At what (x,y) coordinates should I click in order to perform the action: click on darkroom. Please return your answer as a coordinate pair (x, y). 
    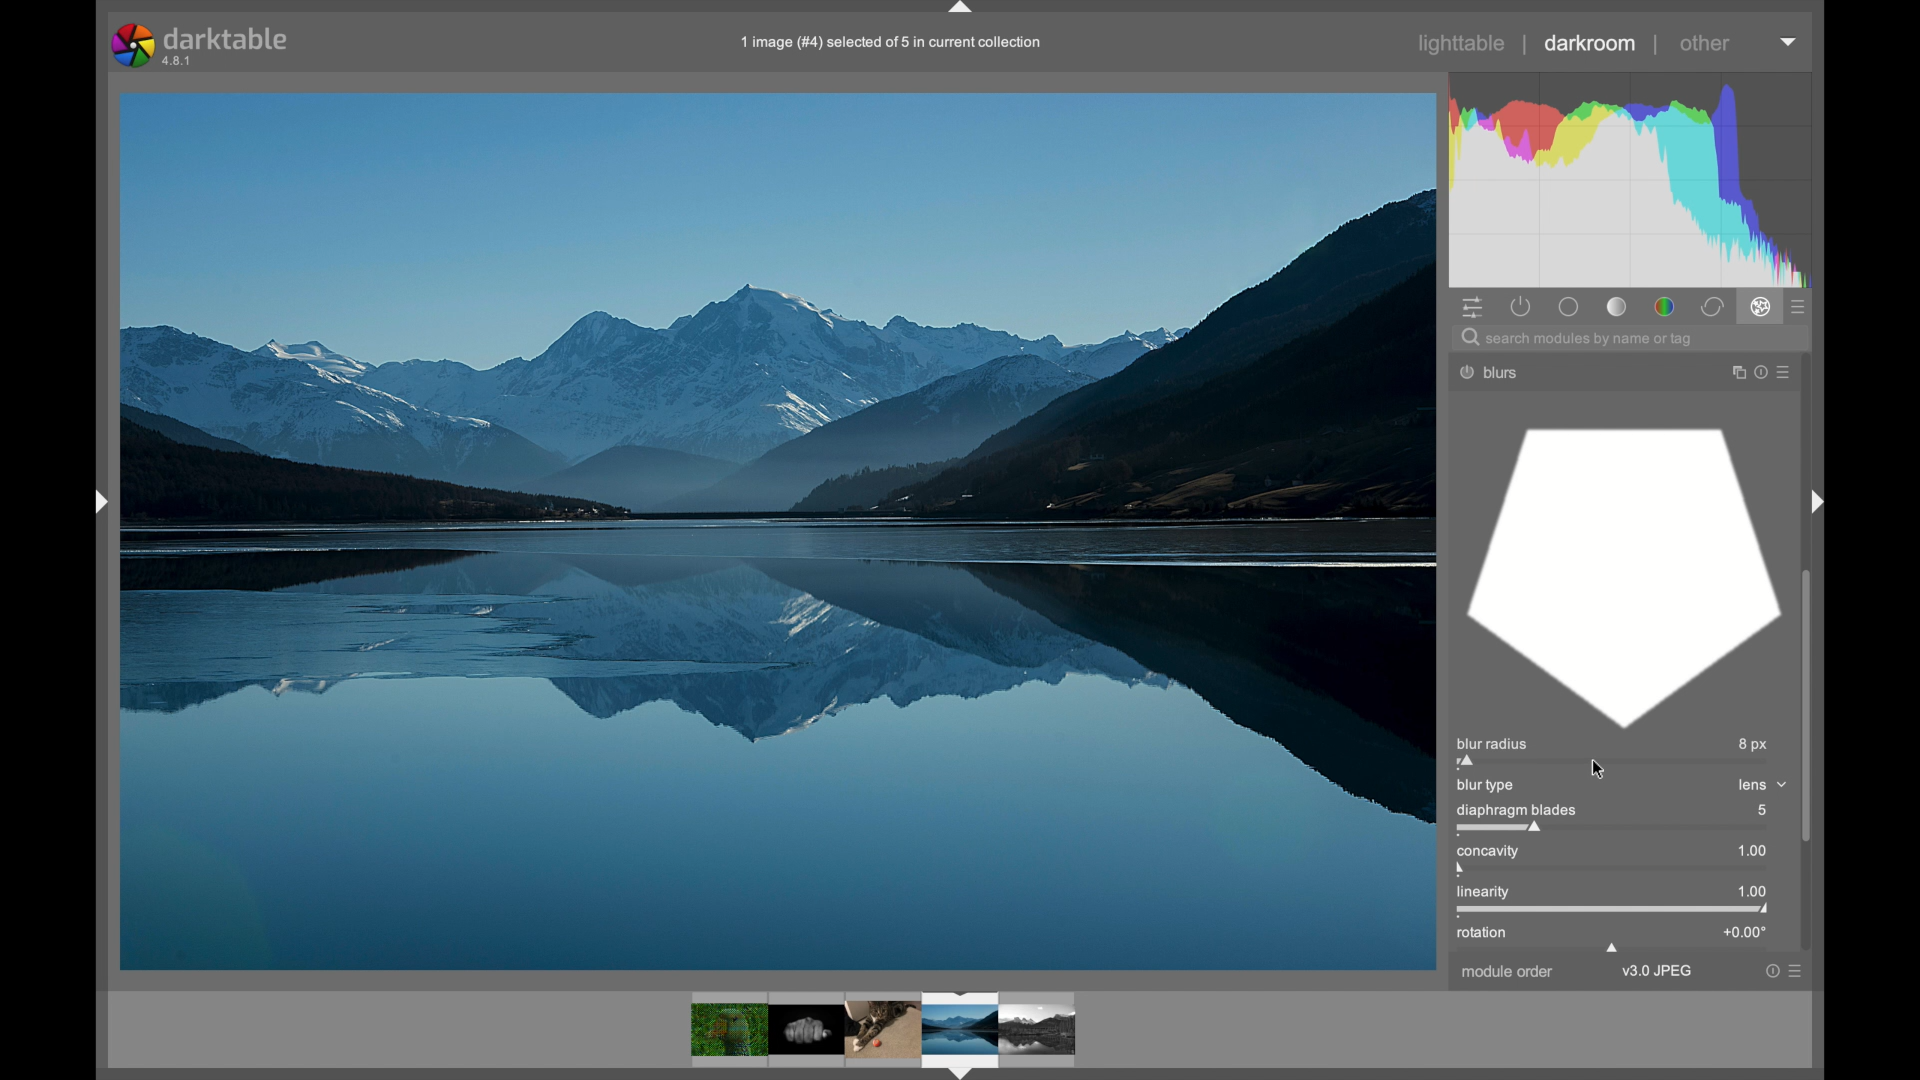
    Looking at the image, I should click on (1591, 43).